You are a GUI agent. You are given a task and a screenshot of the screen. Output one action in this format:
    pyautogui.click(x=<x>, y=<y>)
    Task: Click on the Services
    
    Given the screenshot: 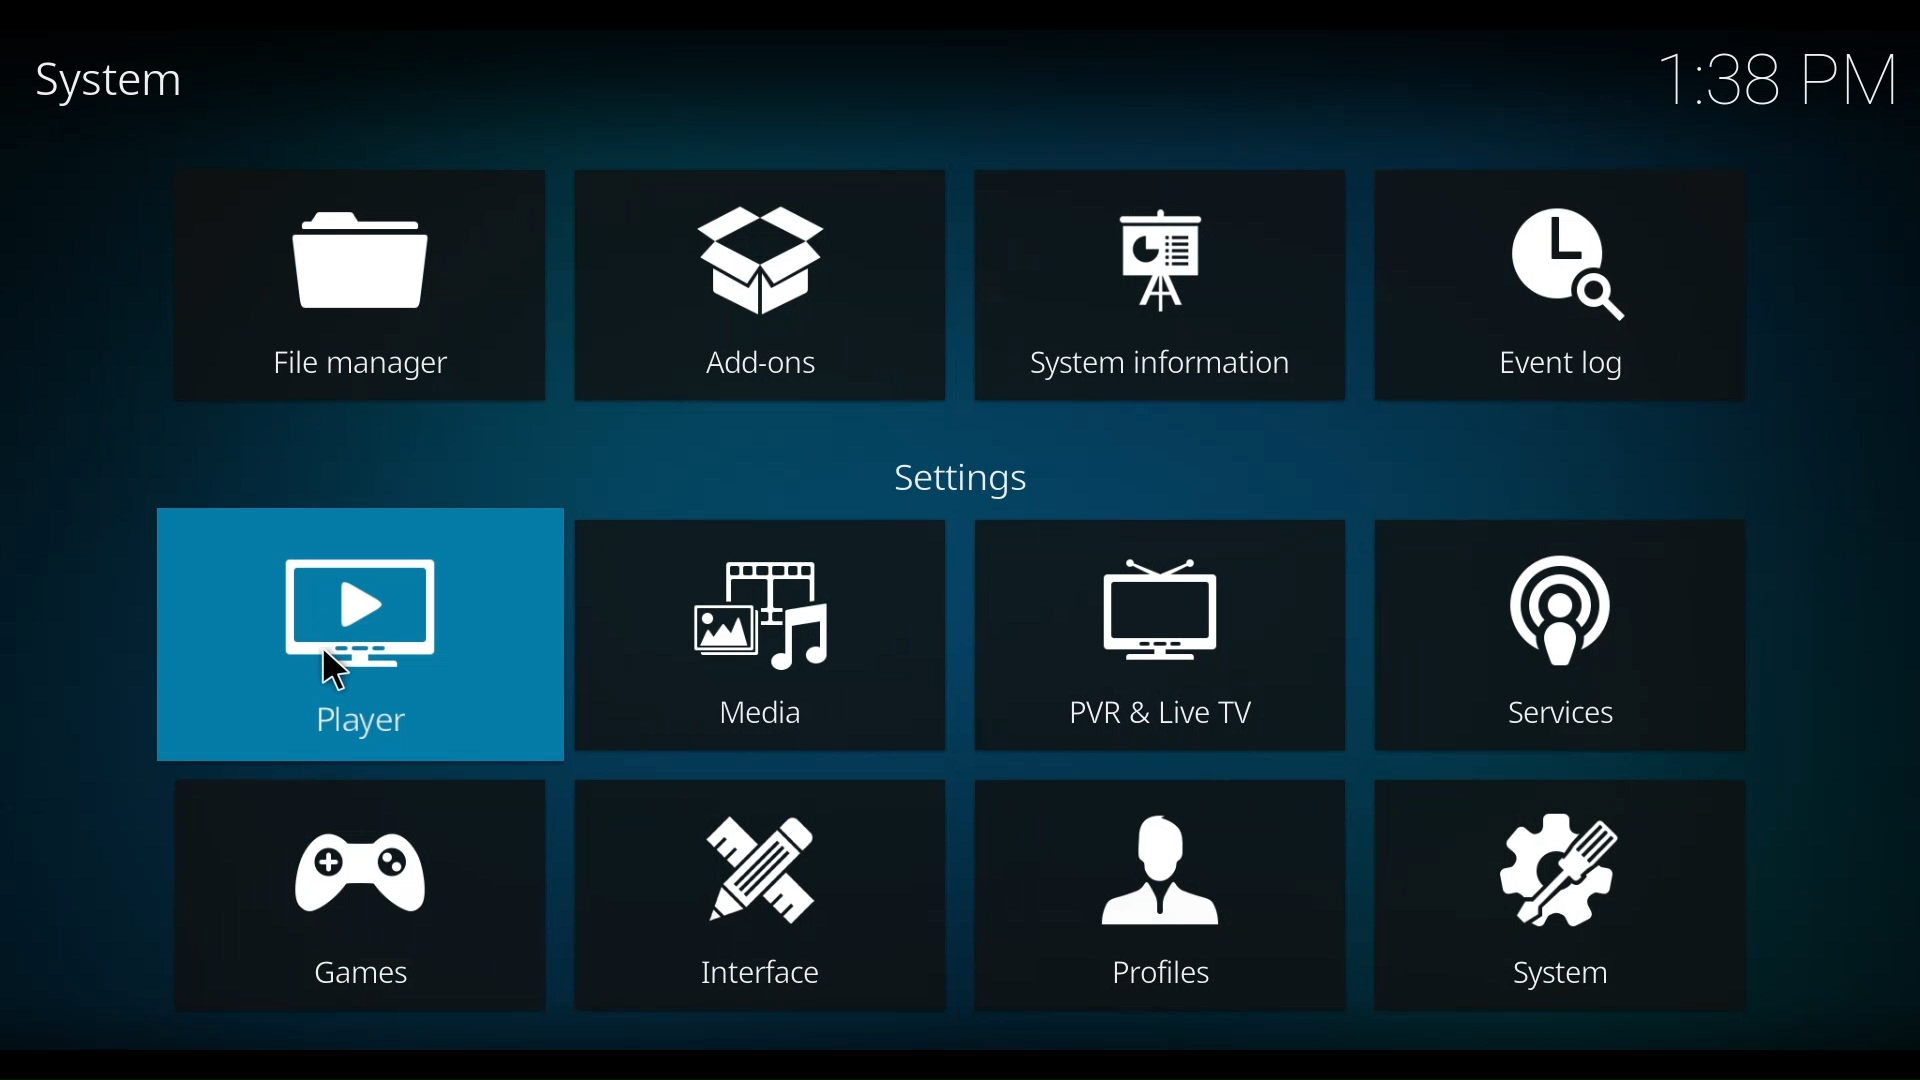 What is the action you would take?
    pyautogui.click(x=1563, y=636)
    